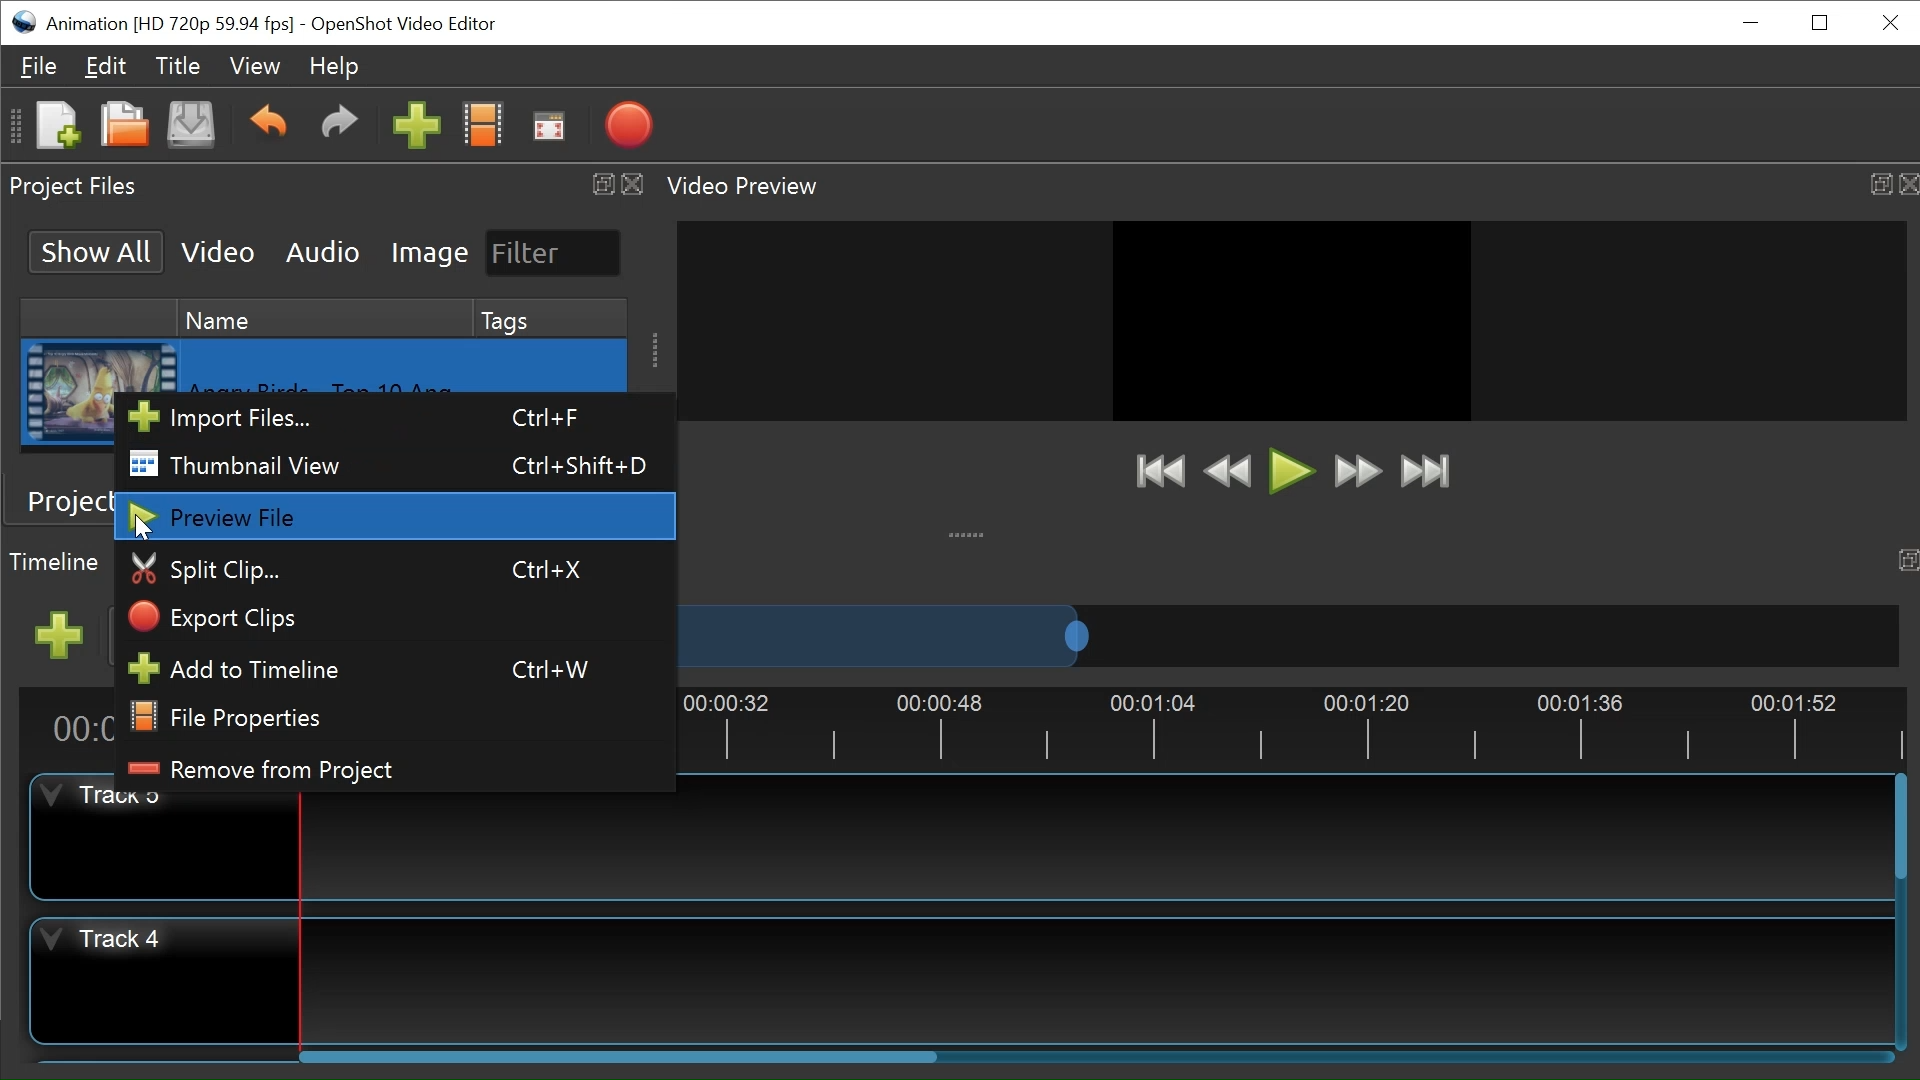 The width and height of the screenshot is (1920, 1080). I want to click on Zoom Slider, so click(1287, 635).